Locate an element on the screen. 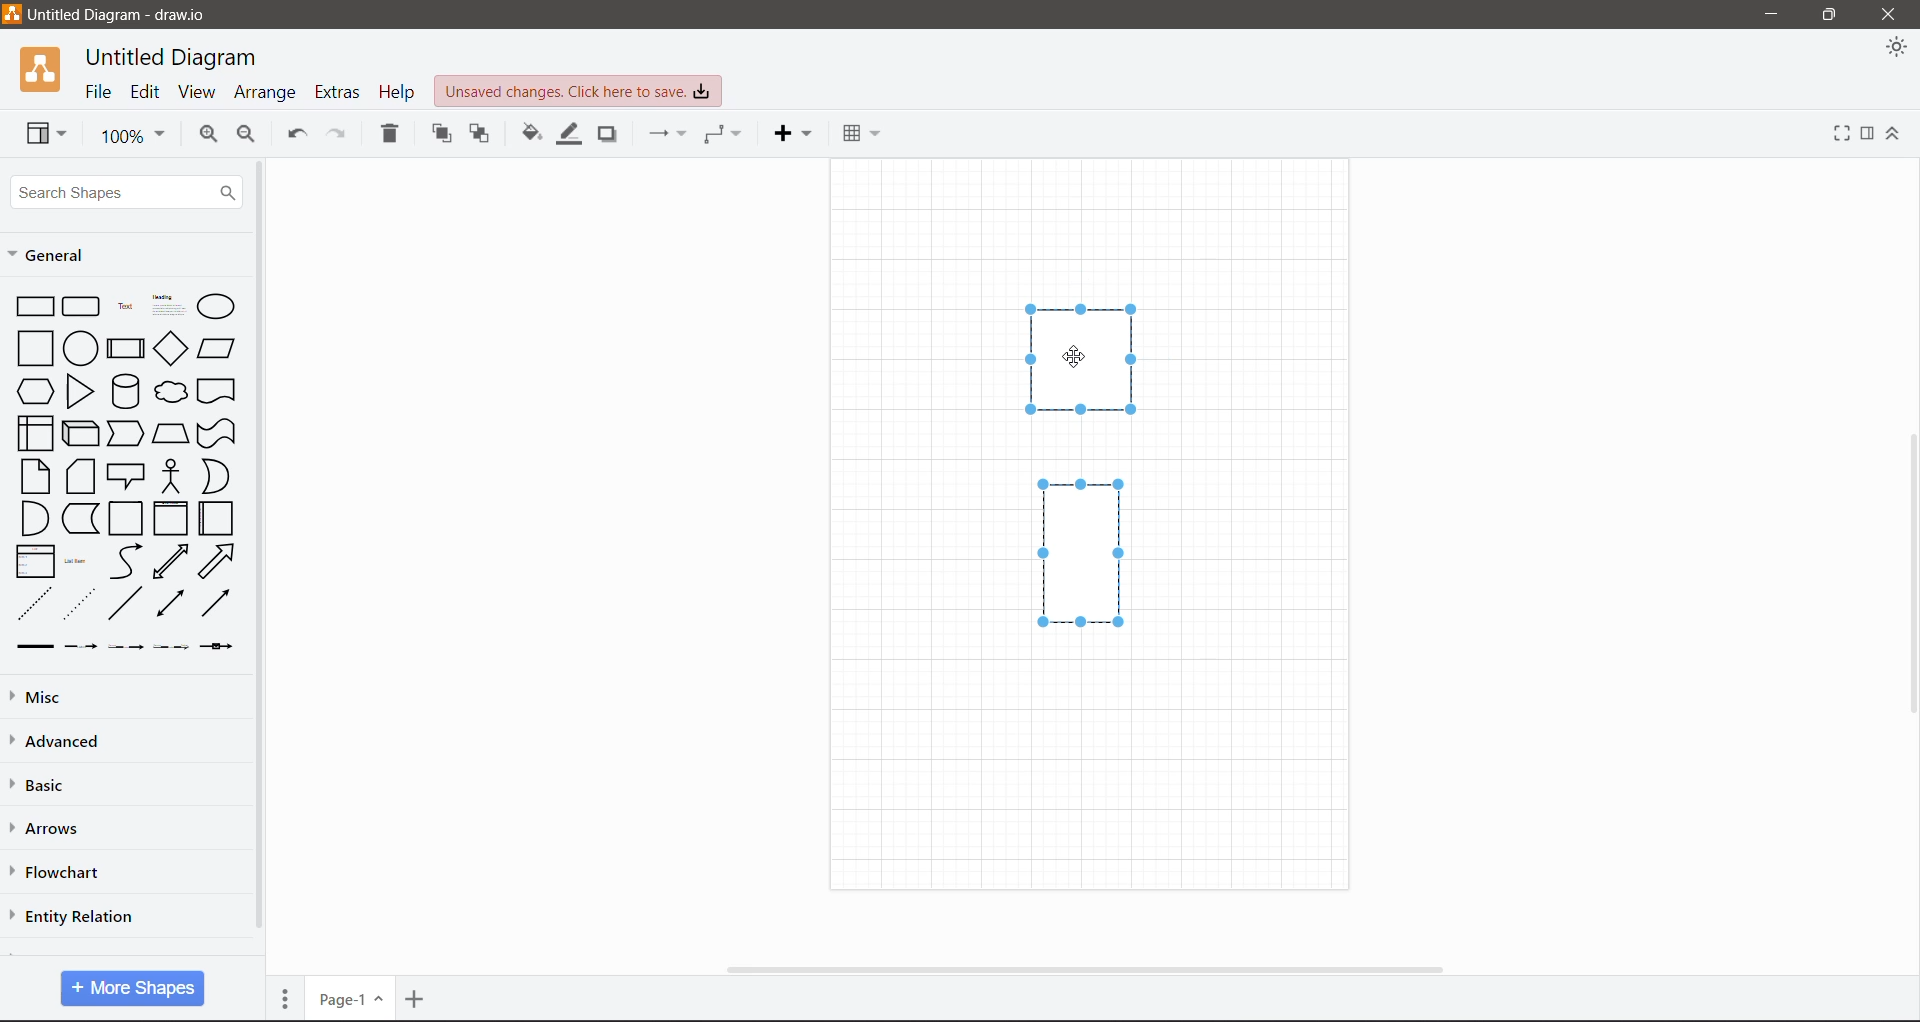 The width and height of the screenshot is (1920, 1022). Shapes available in General is located at coordinates (122, 472).